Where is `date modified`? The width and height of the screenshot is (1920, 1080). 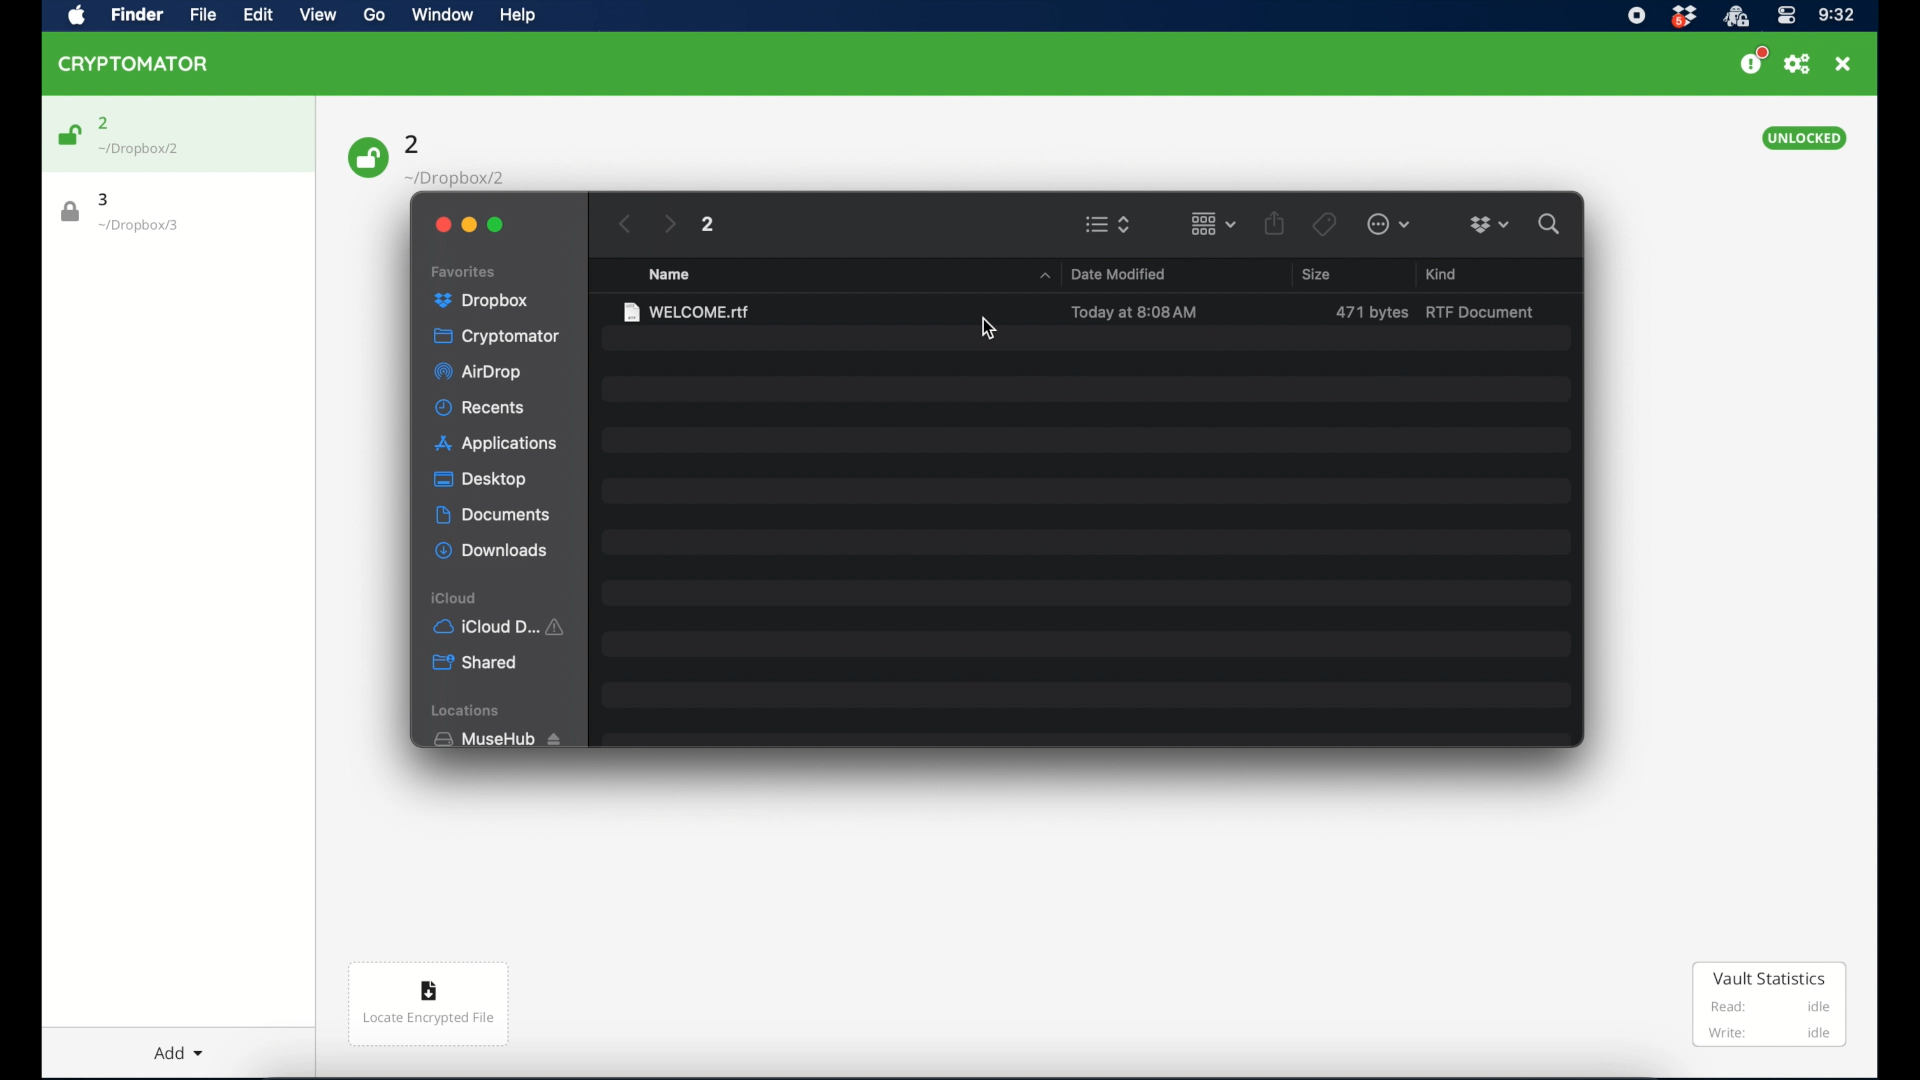
date modified is located at coordinates (1118, 274).